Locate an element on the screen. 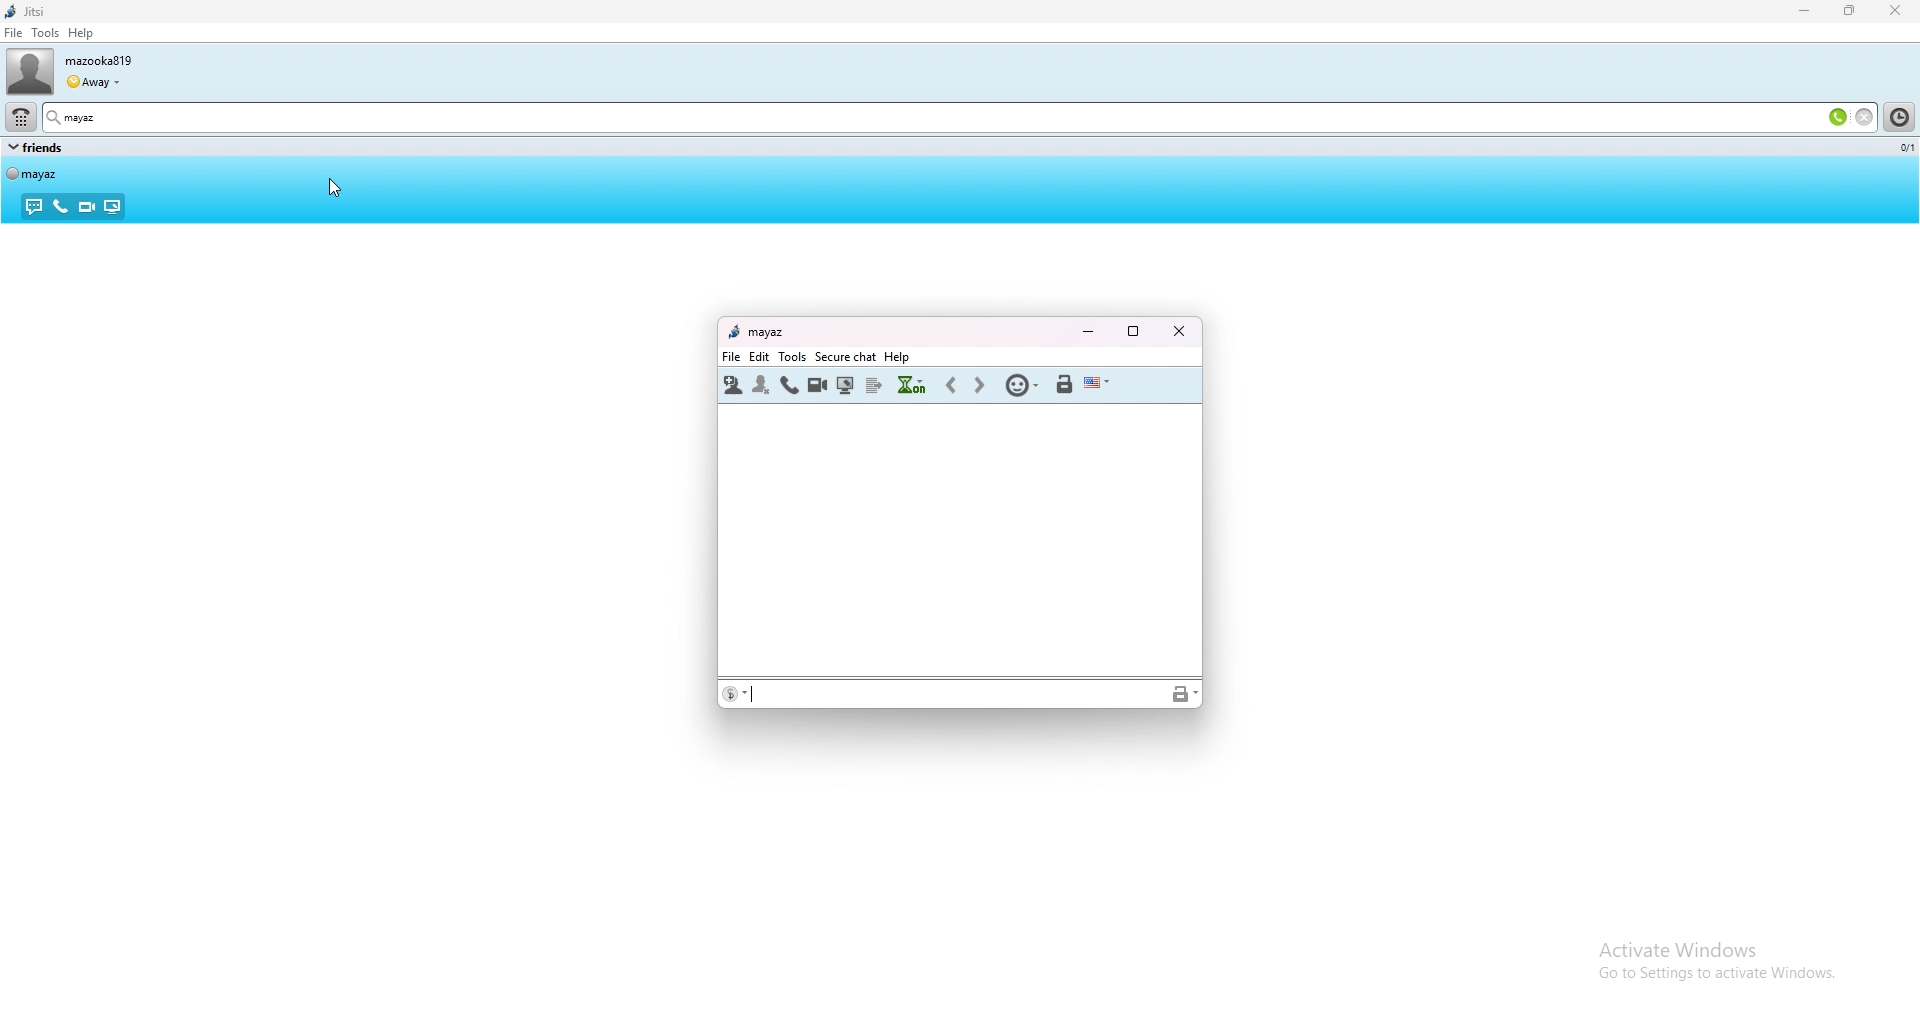 This screenshot has width=1920, height=1030. leave is located at coordinates (761, 385).